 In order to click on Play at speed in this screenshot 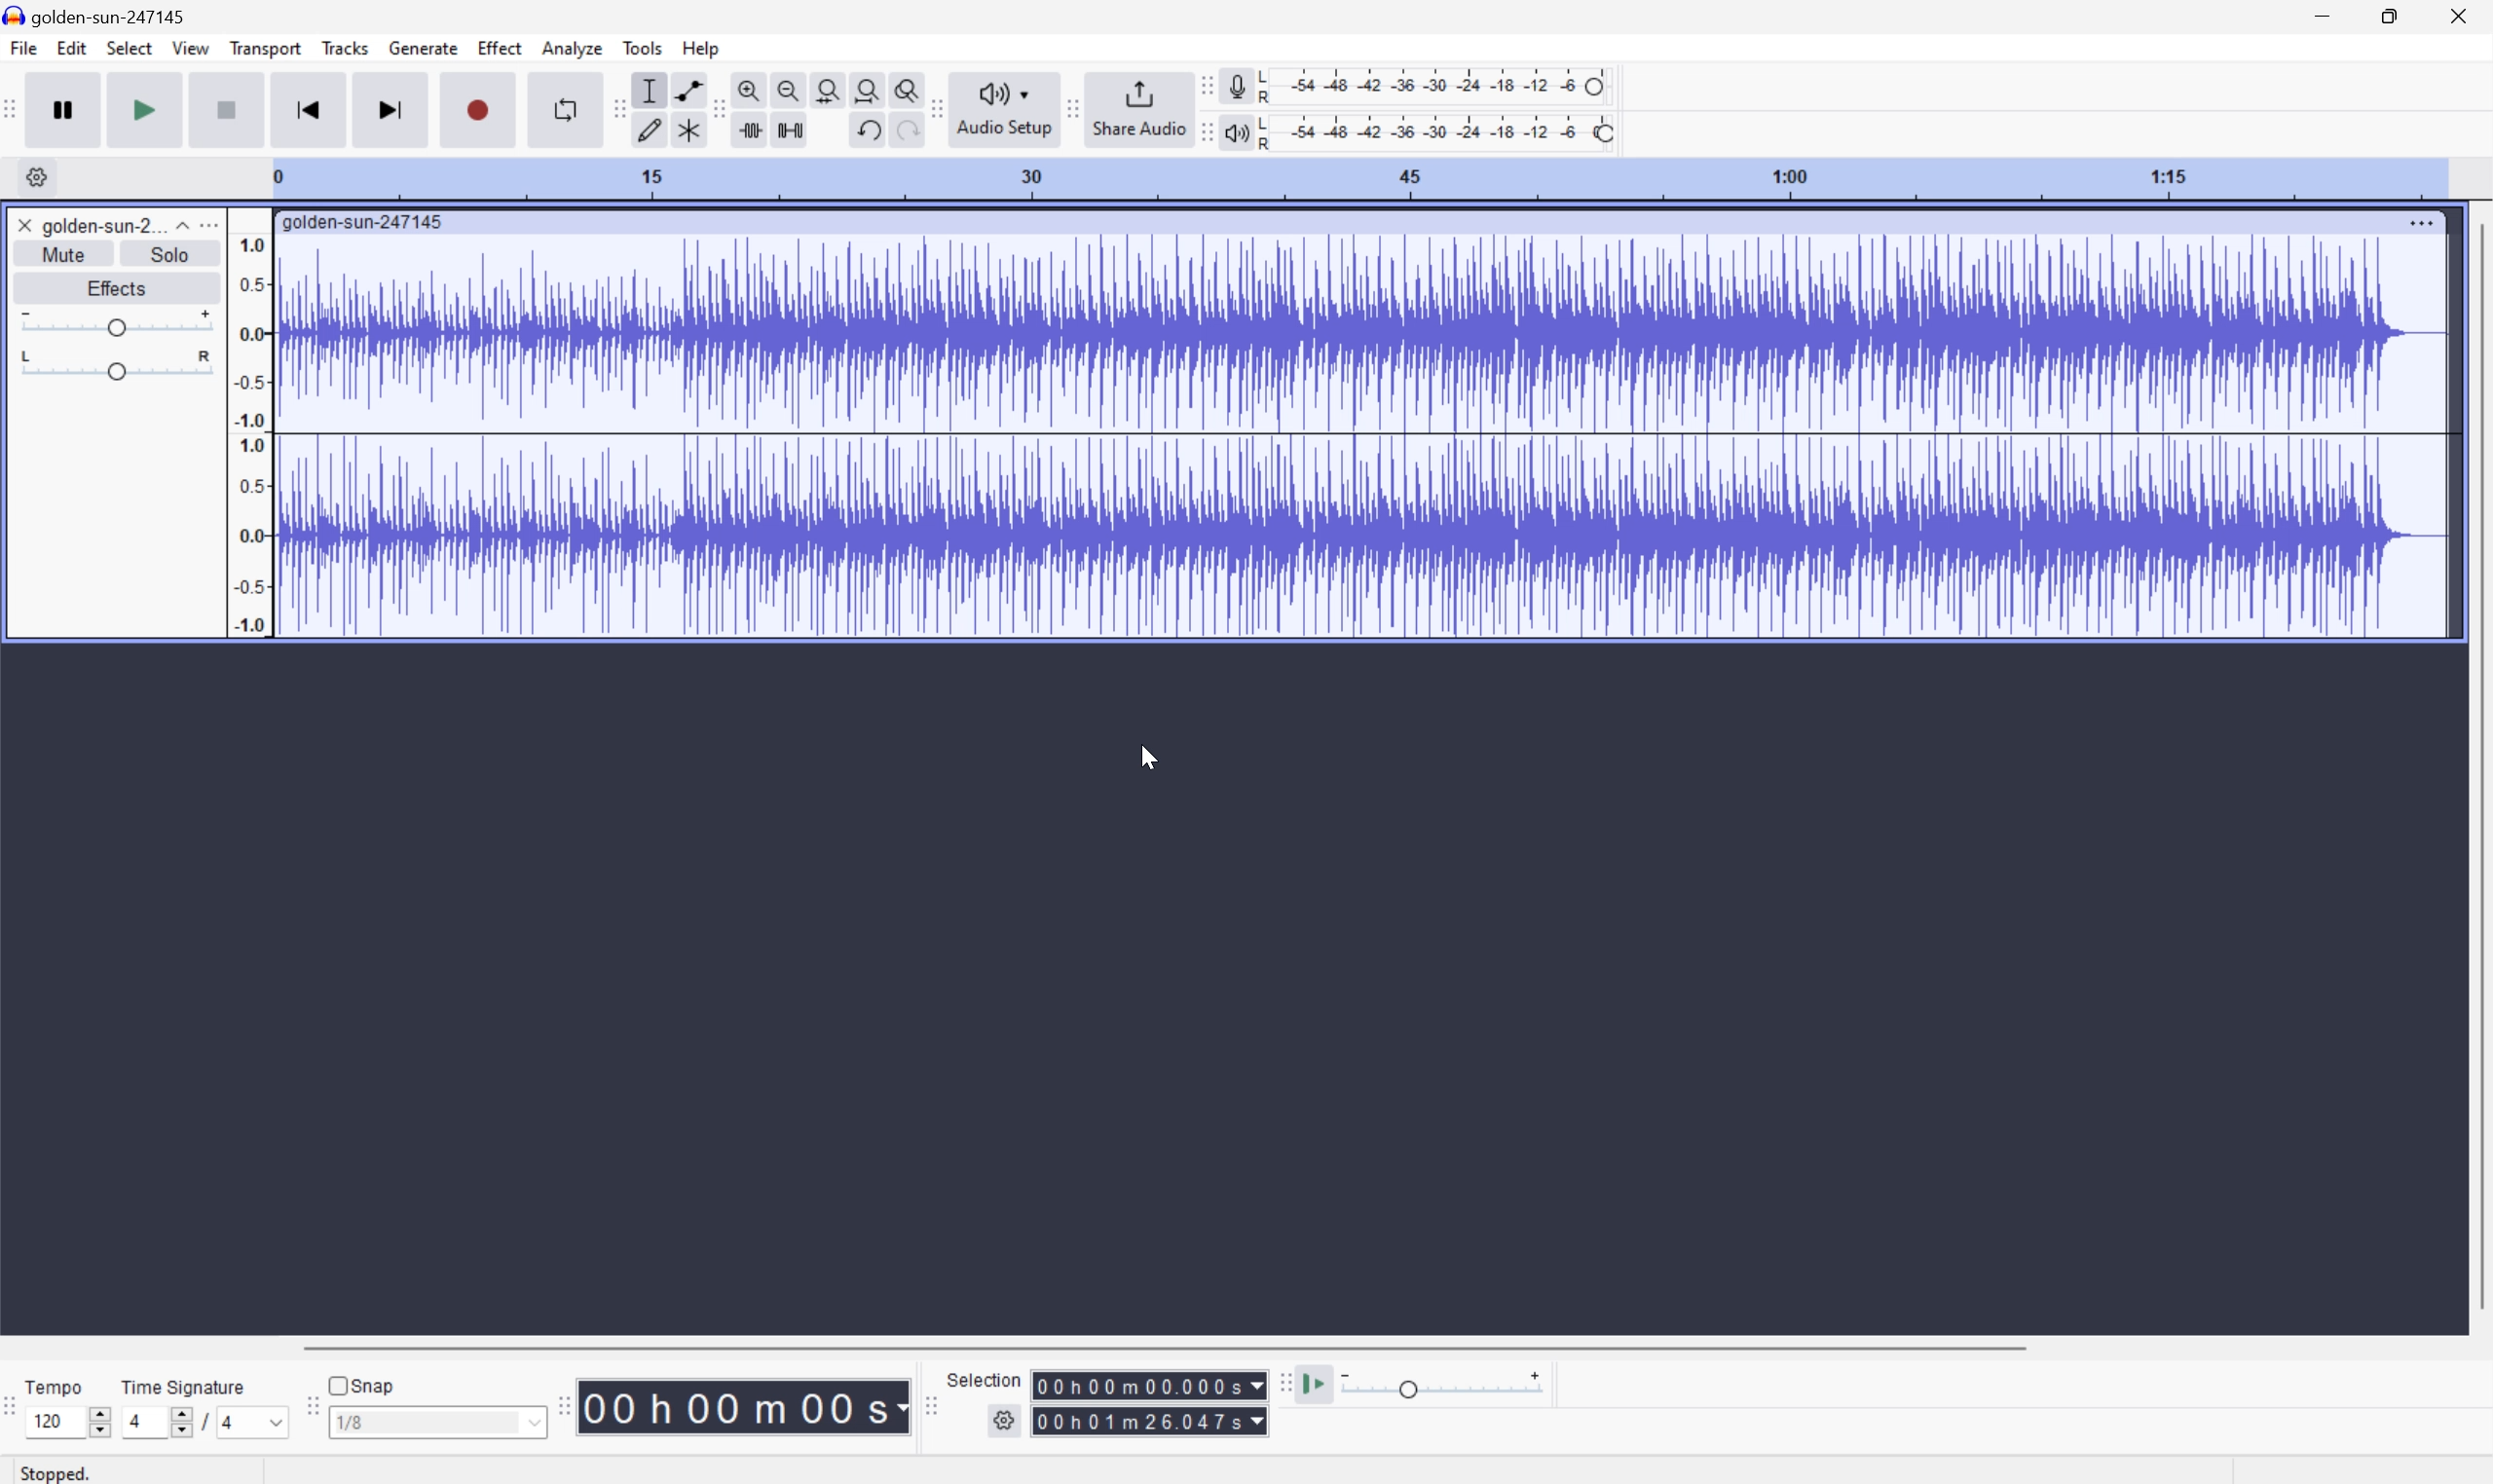, I will do `click(1317, 1385)`.